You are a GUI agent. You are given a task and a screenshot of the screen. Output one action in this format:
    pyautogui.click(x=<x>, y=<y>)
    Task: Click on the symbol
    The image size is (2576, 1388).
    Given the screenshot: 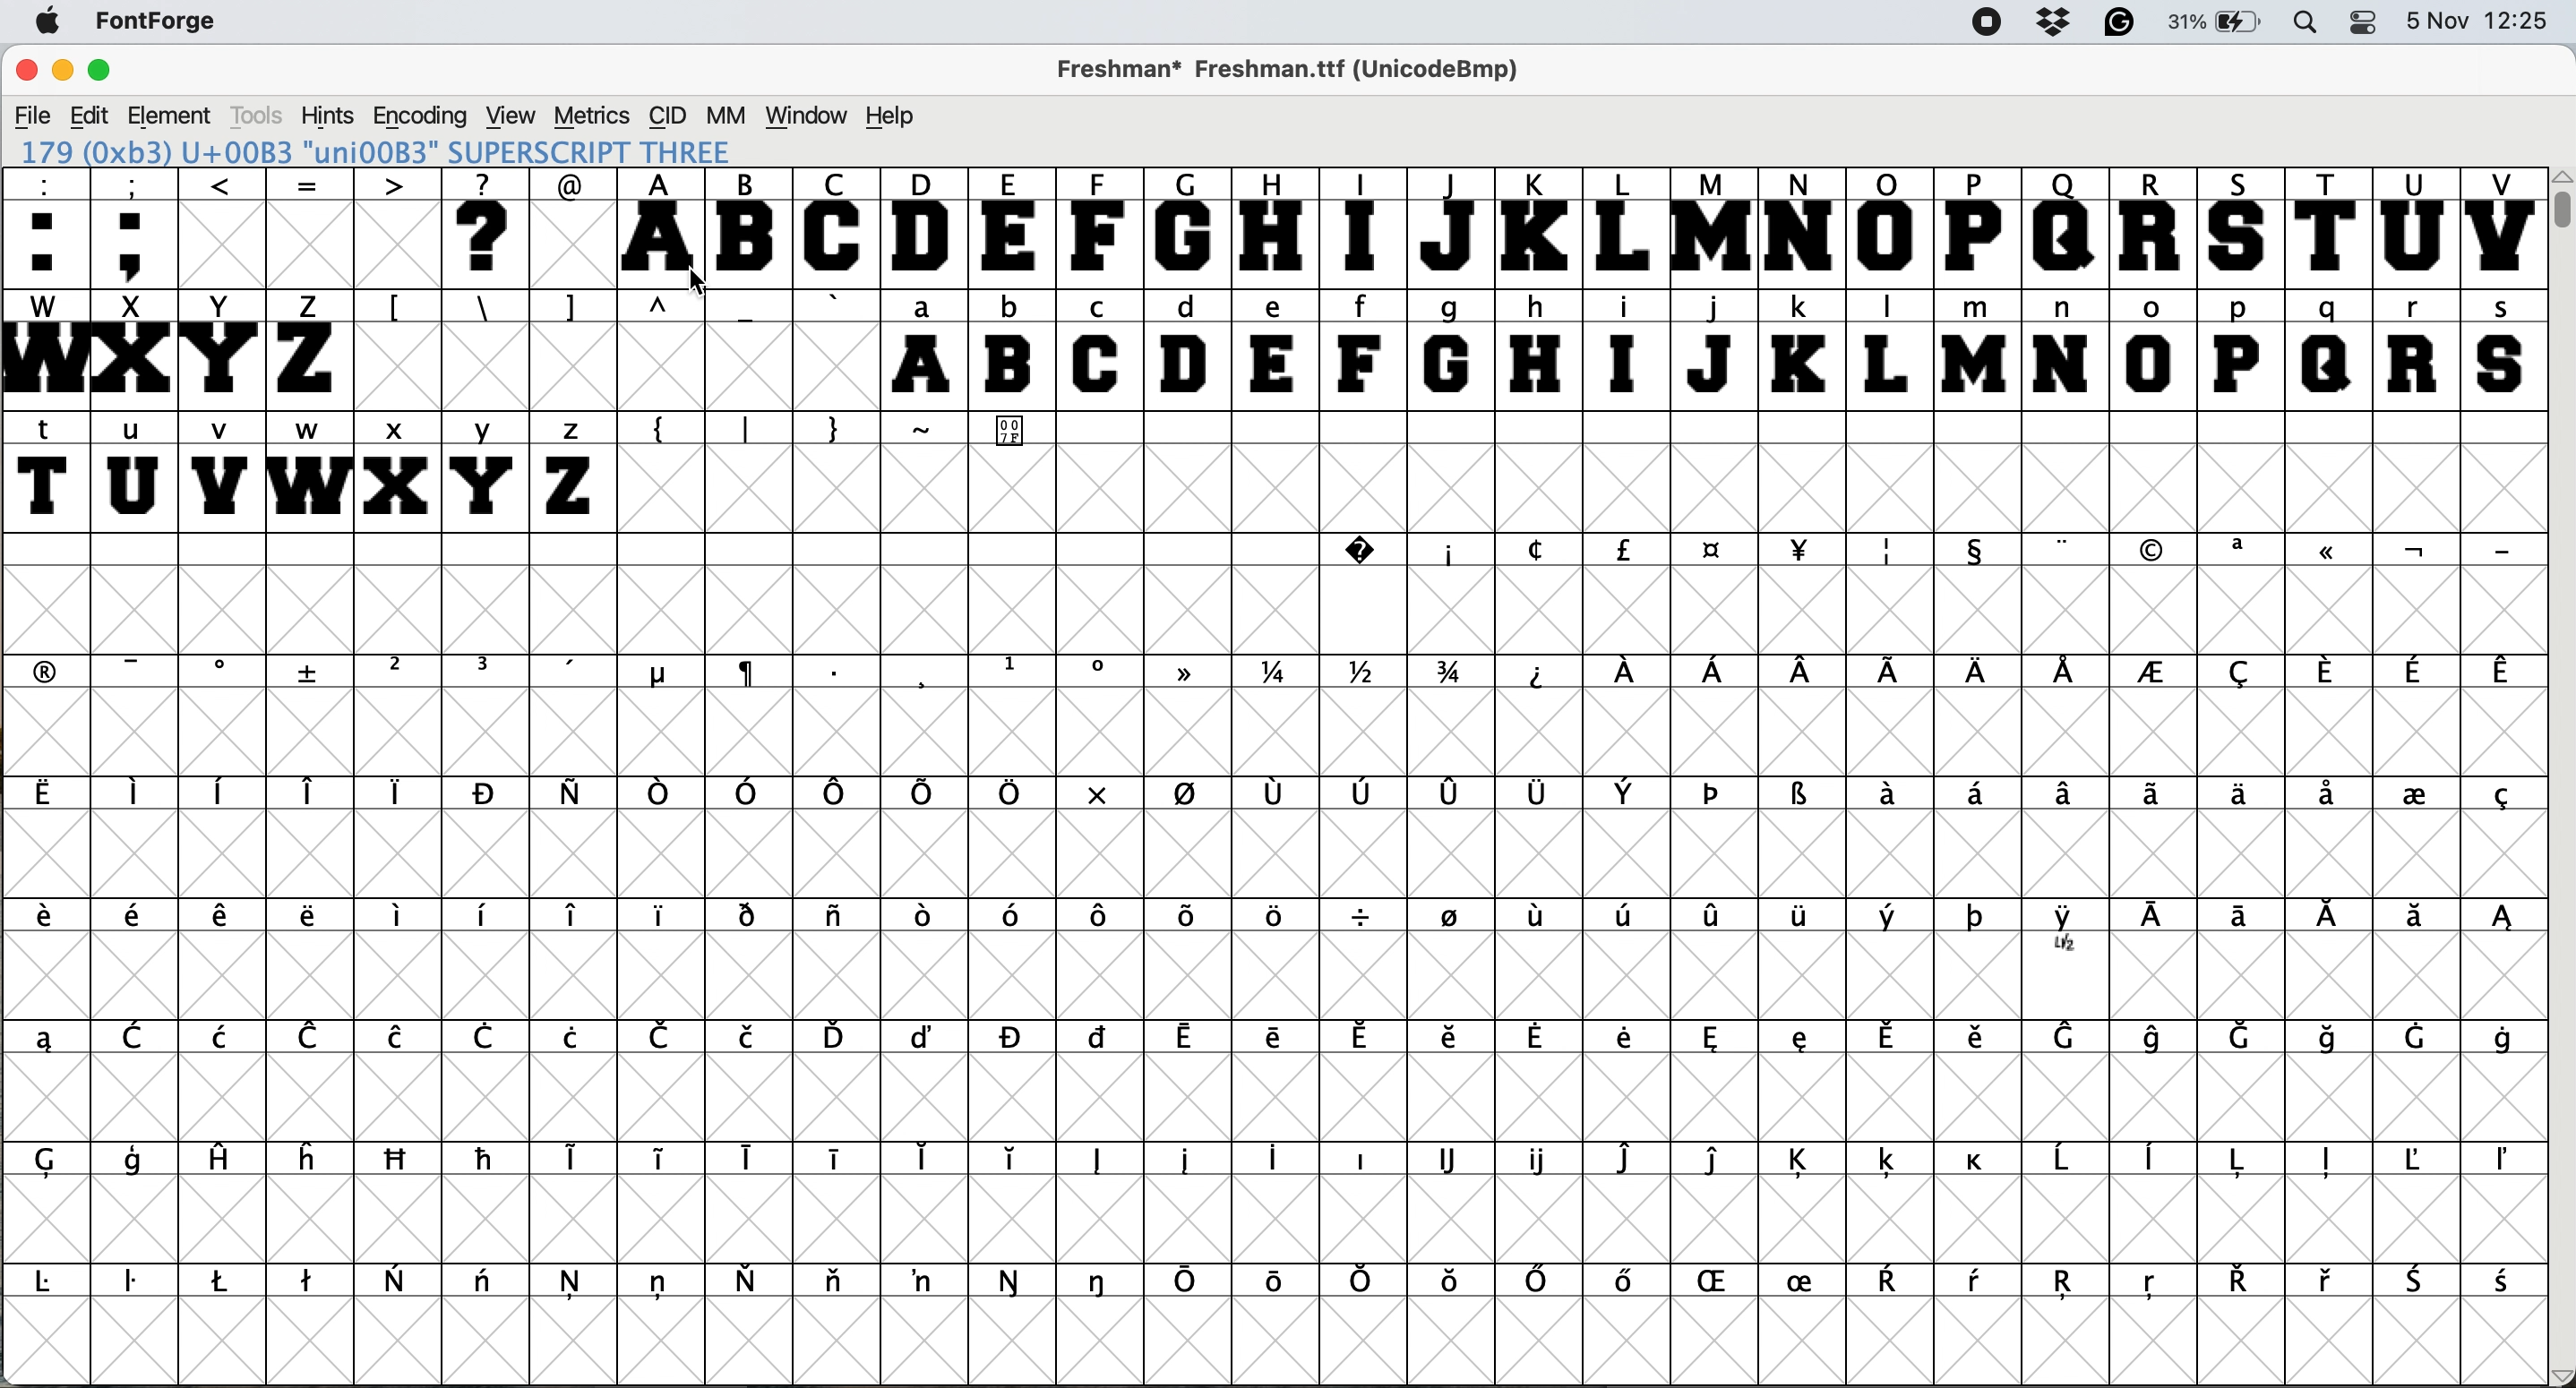 What is the action you would take?
    pyautogui.click(x=2152, y=1288)
    